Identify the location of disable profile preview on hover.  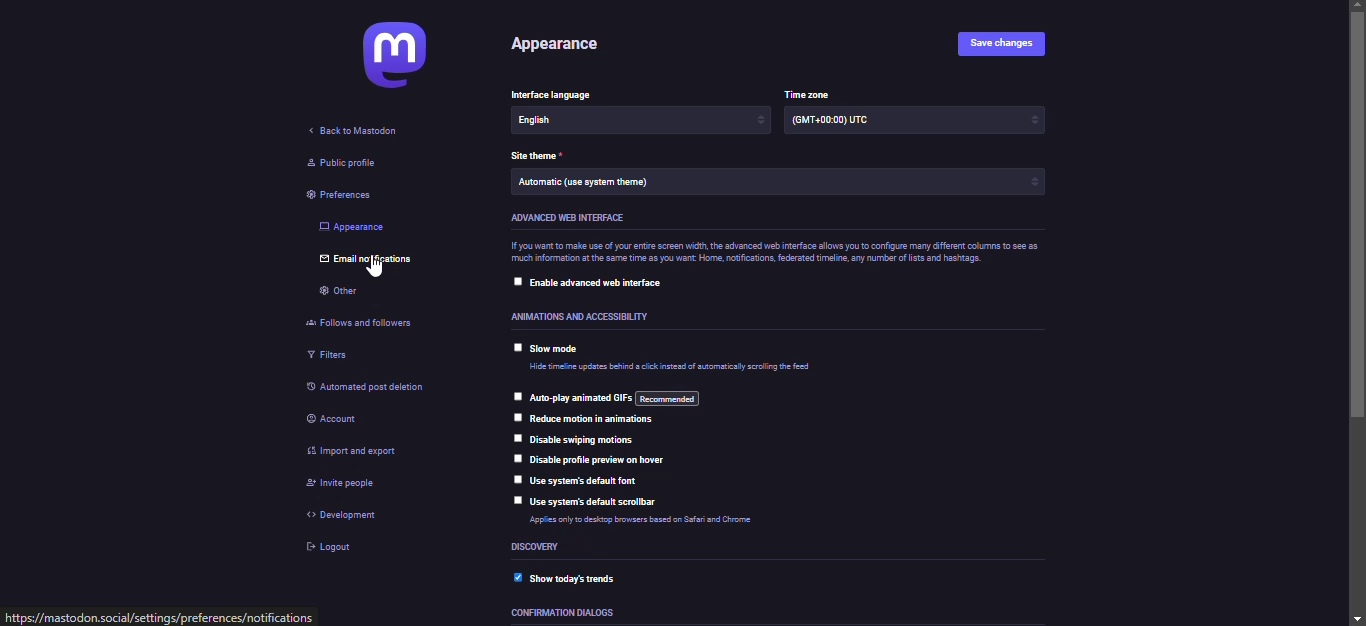
(606, 460).